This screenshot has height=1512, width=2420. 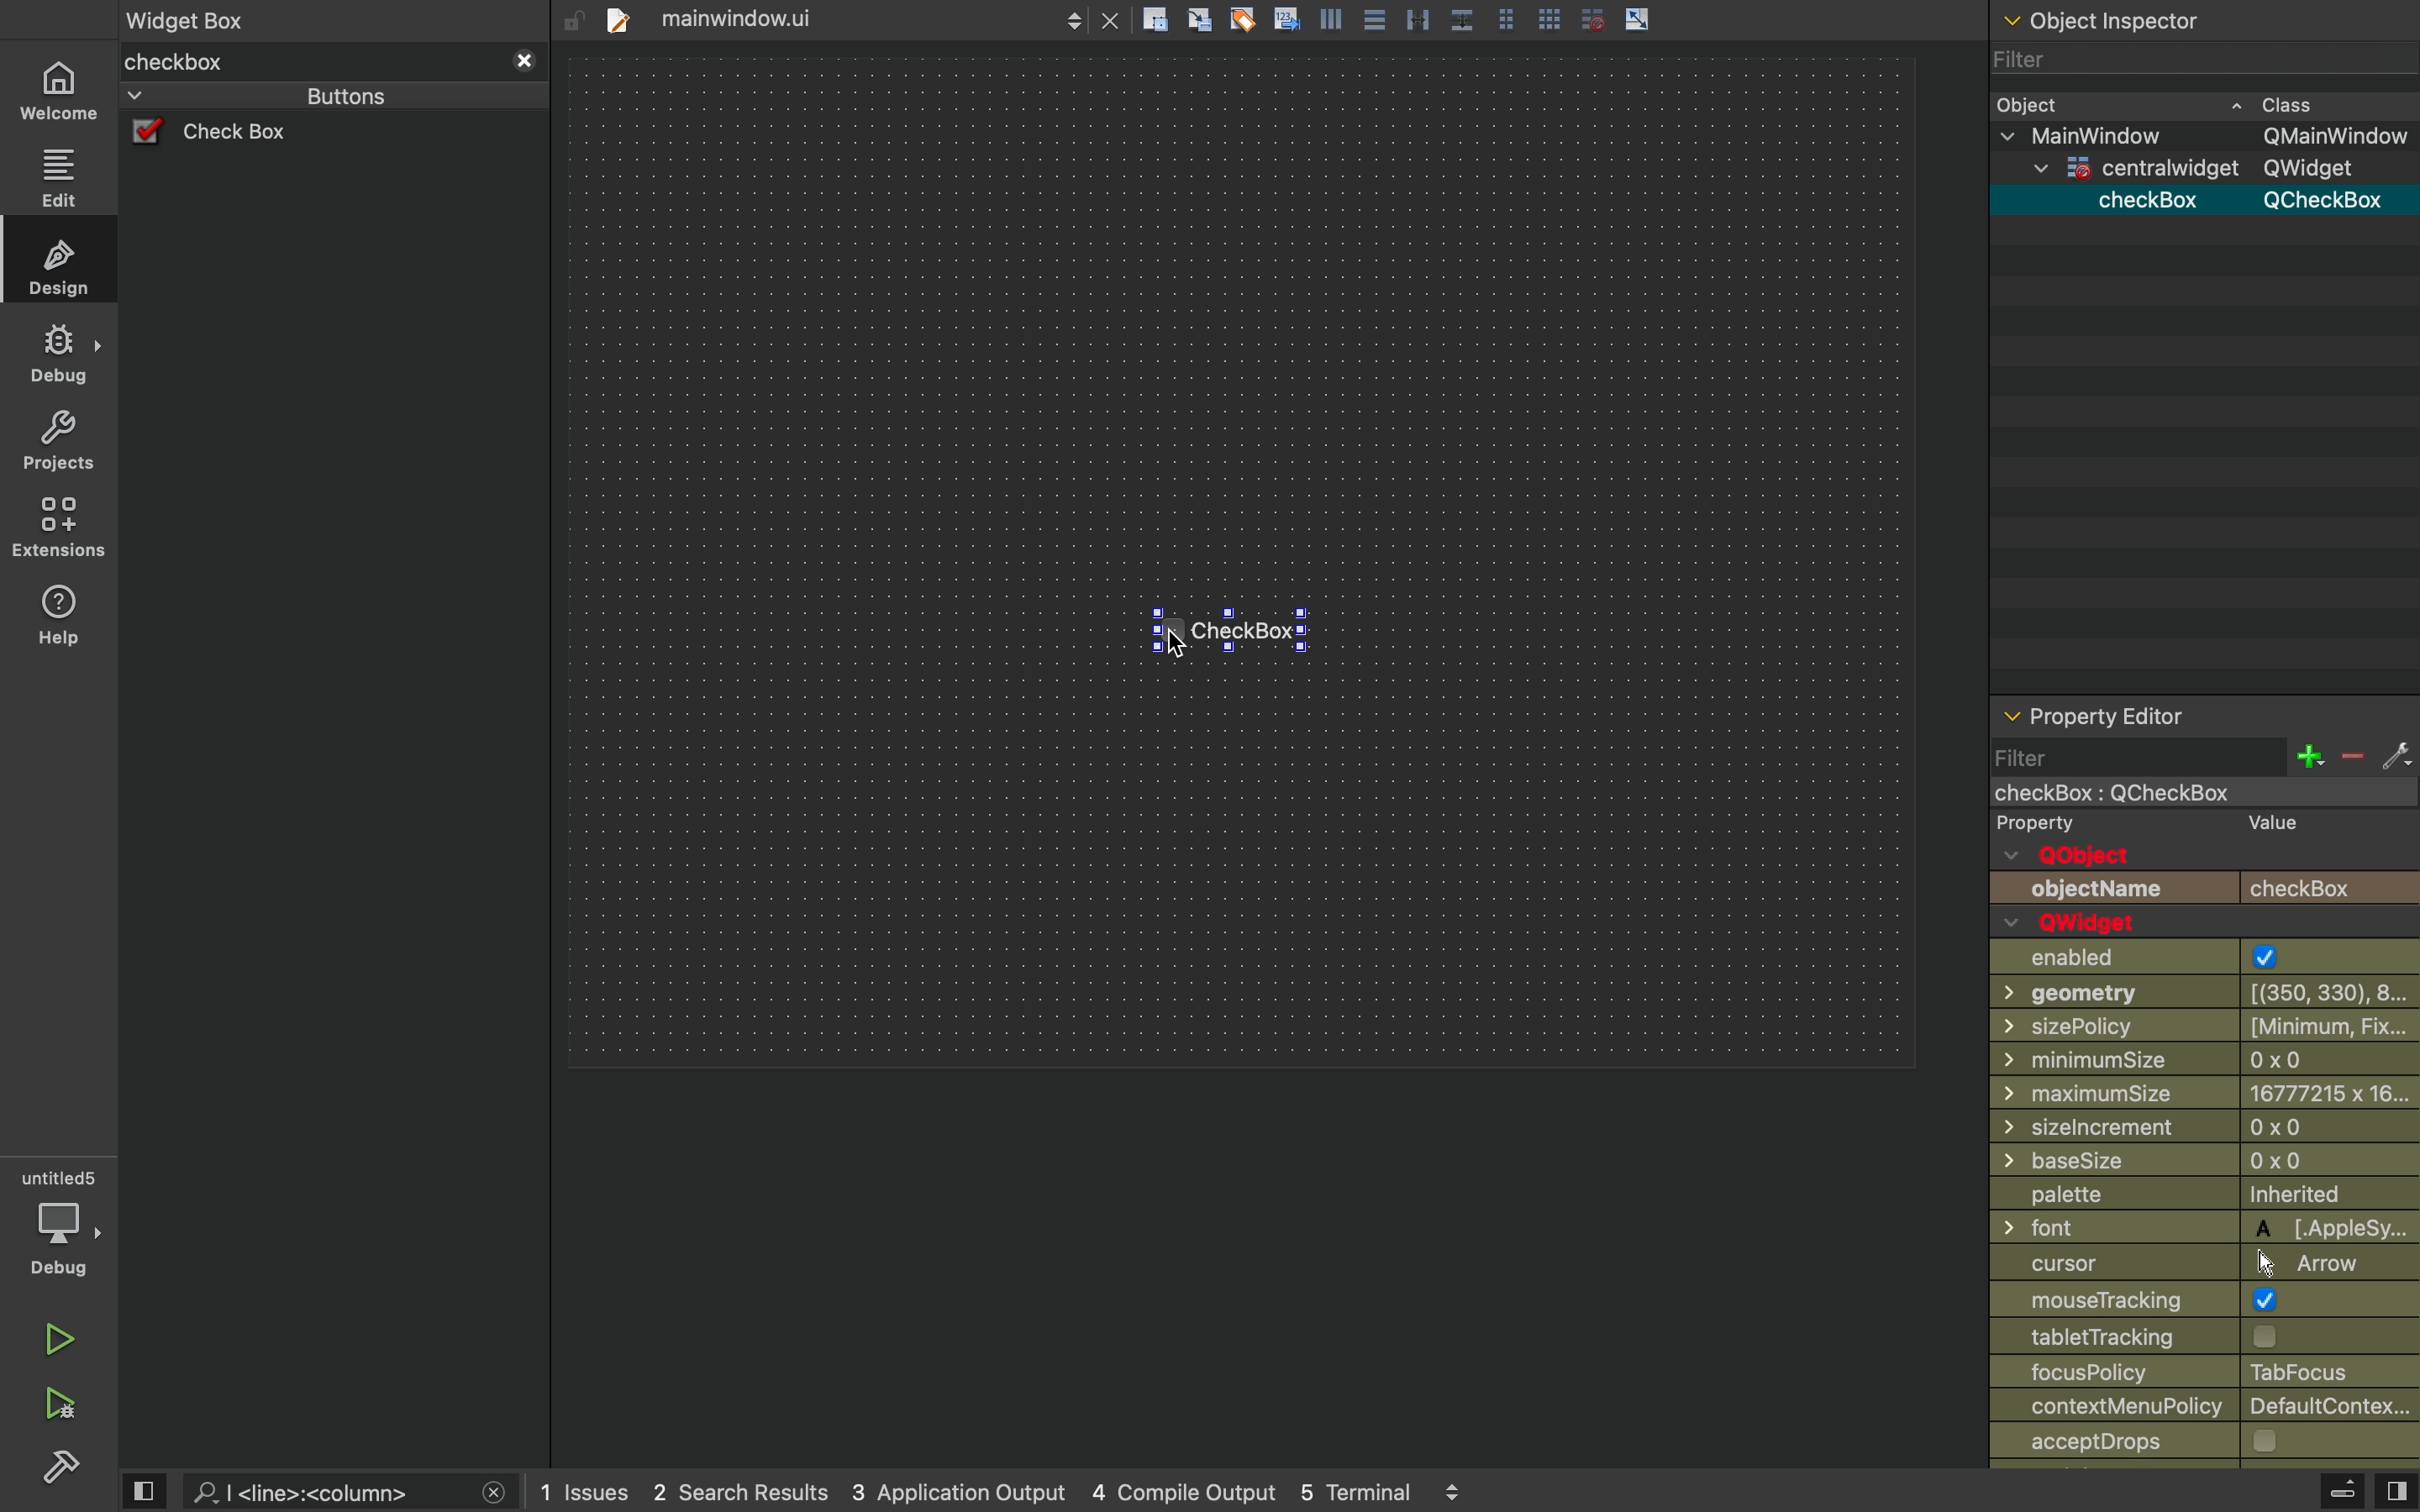 What do you see at coordinates (2204, 1127) in the screenshot?
I see `size increment` at bounding box center [2204, 1127].